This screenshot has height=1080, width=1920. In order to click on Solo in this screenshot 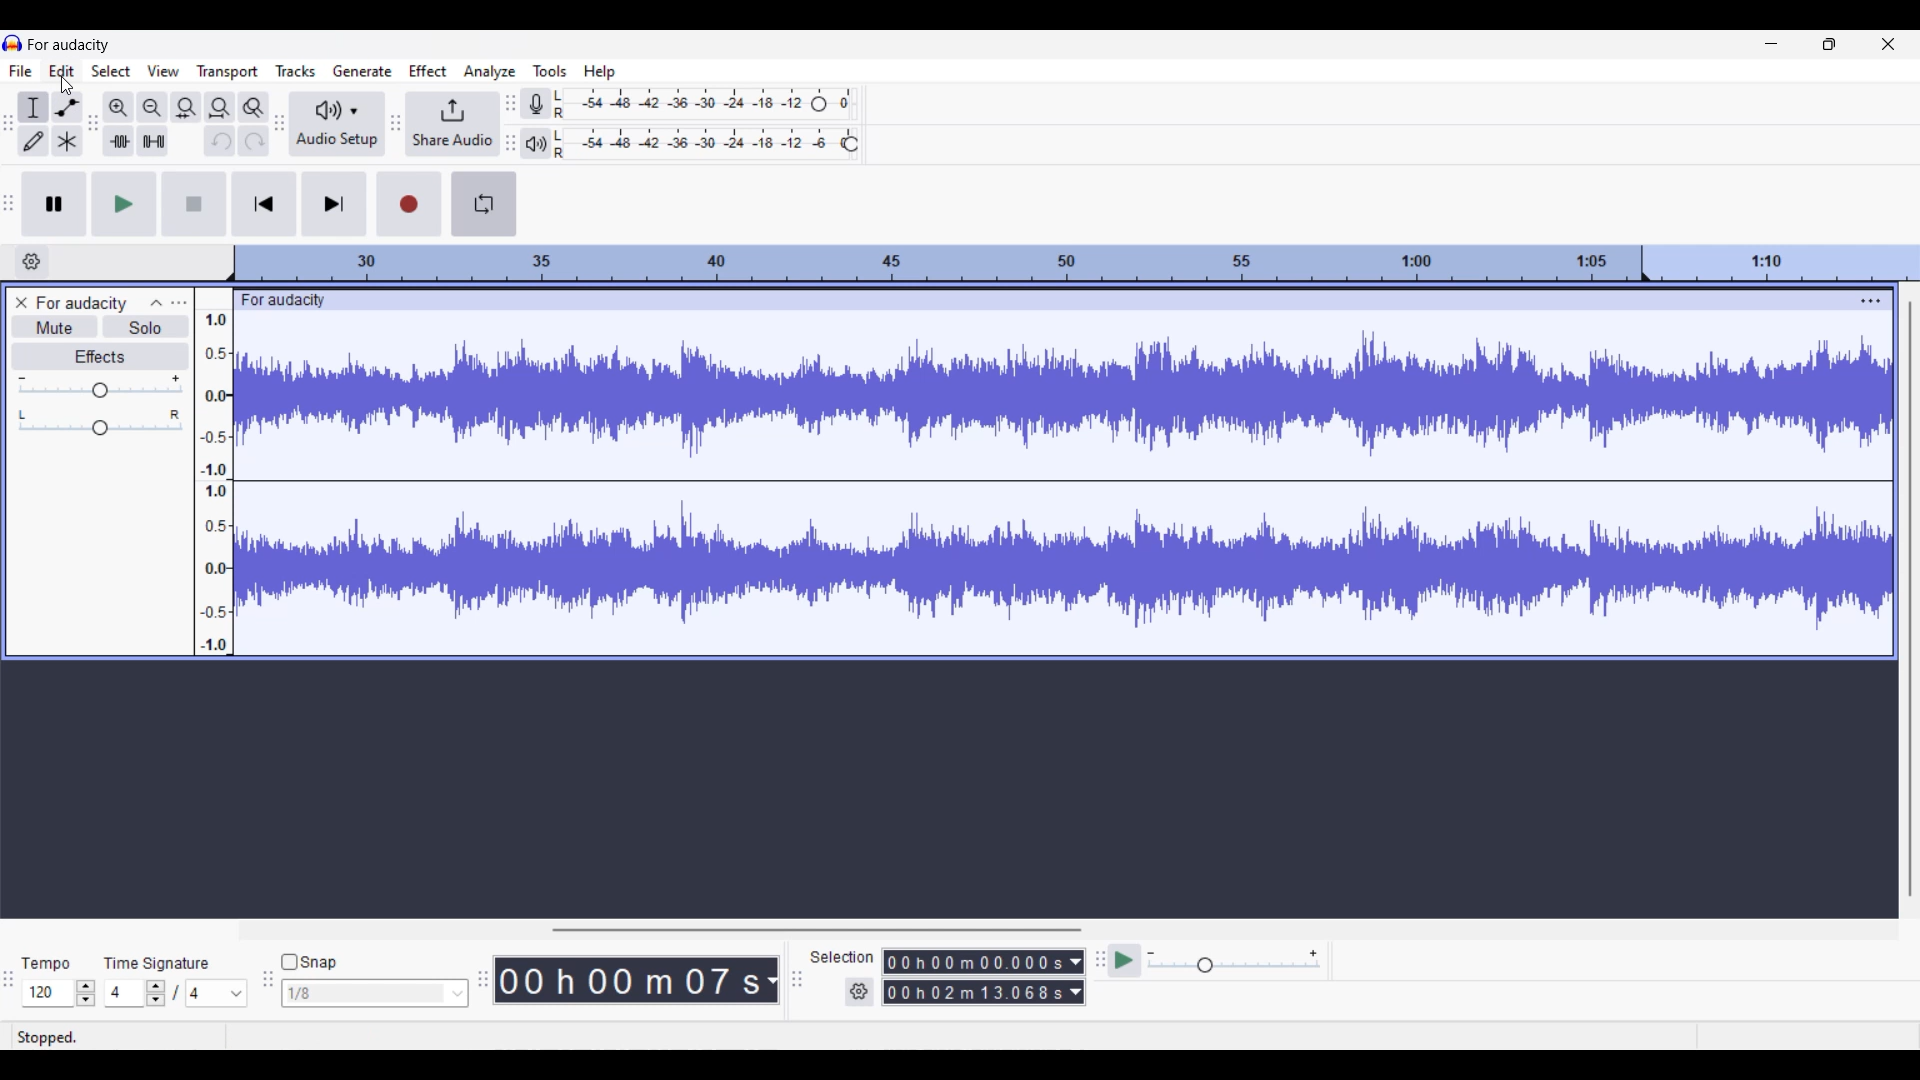, I will do `click(146, 327)`.